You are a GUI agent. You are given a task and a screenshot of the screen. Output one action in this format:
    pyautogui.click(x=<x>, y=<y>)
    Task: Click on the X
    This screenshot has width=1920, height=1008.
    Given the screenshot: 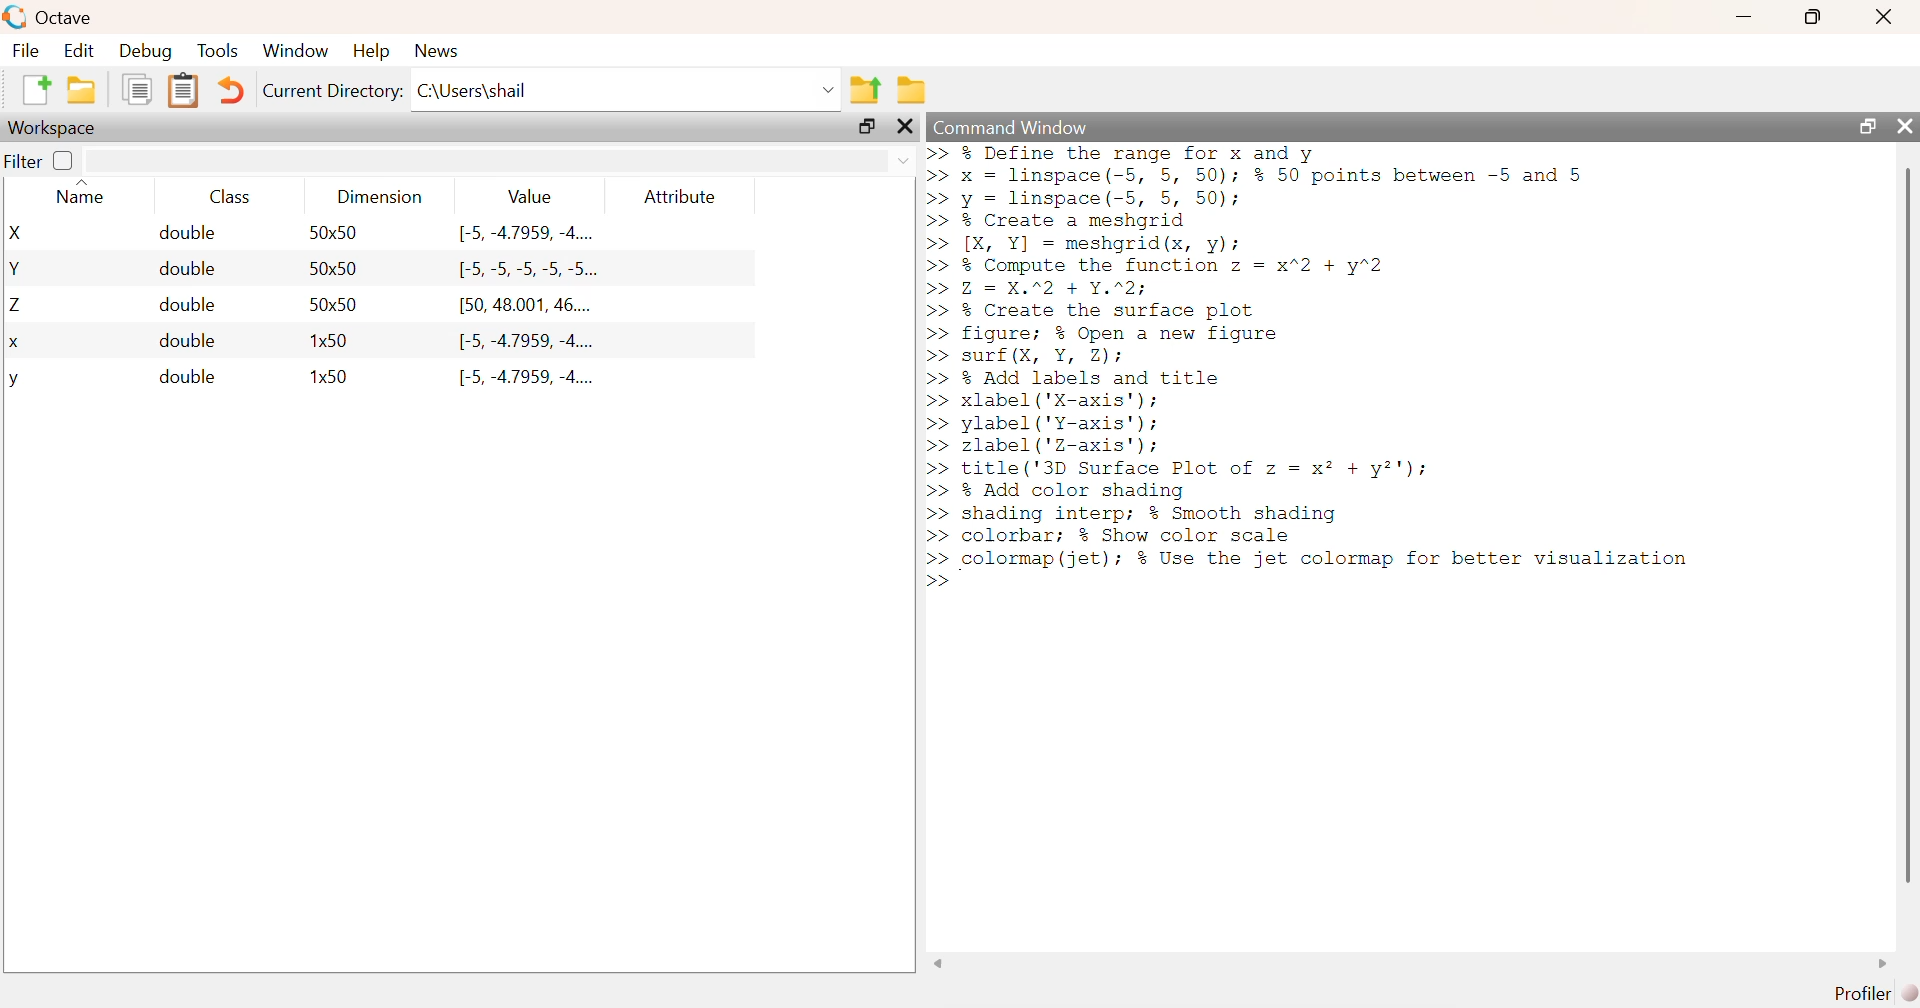 What is the action you would take?
    pyautogui.click(x=19, y=233)
    